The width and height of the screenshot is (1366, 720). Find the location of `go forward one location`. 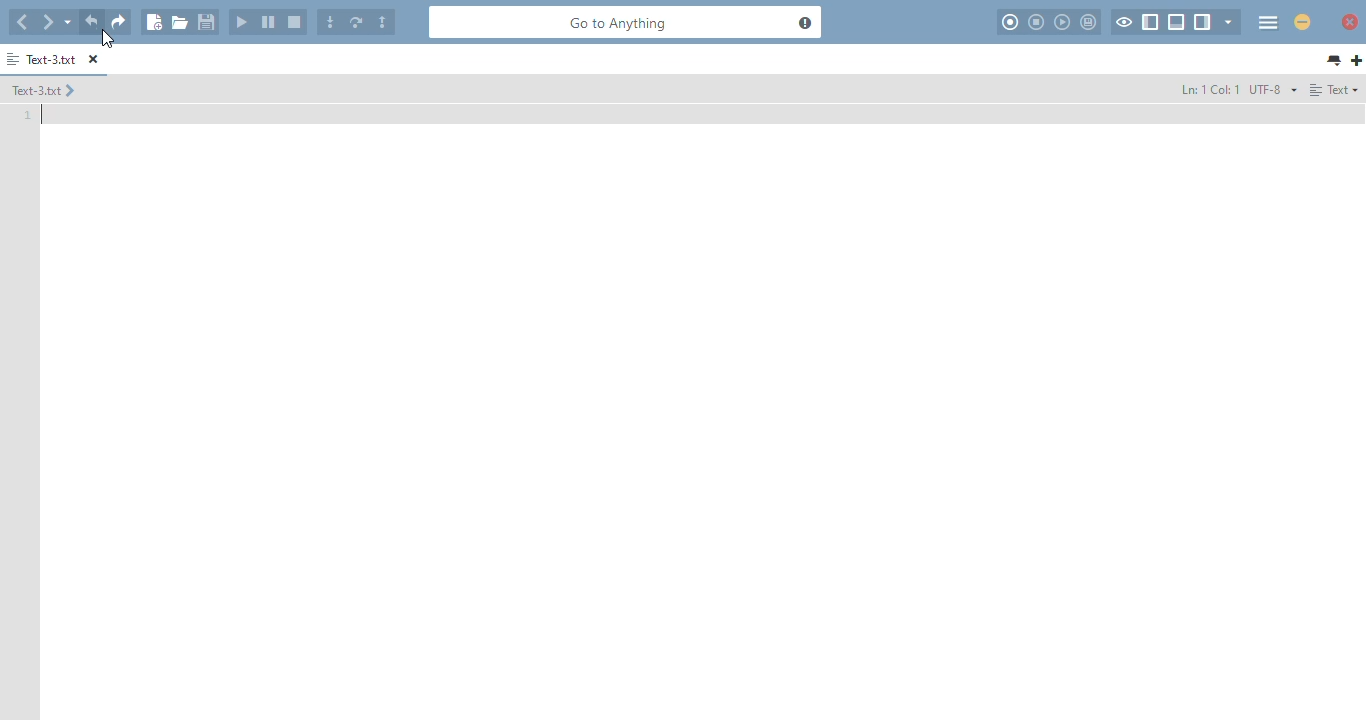

go forward one location is located at coordinates (48, 21).